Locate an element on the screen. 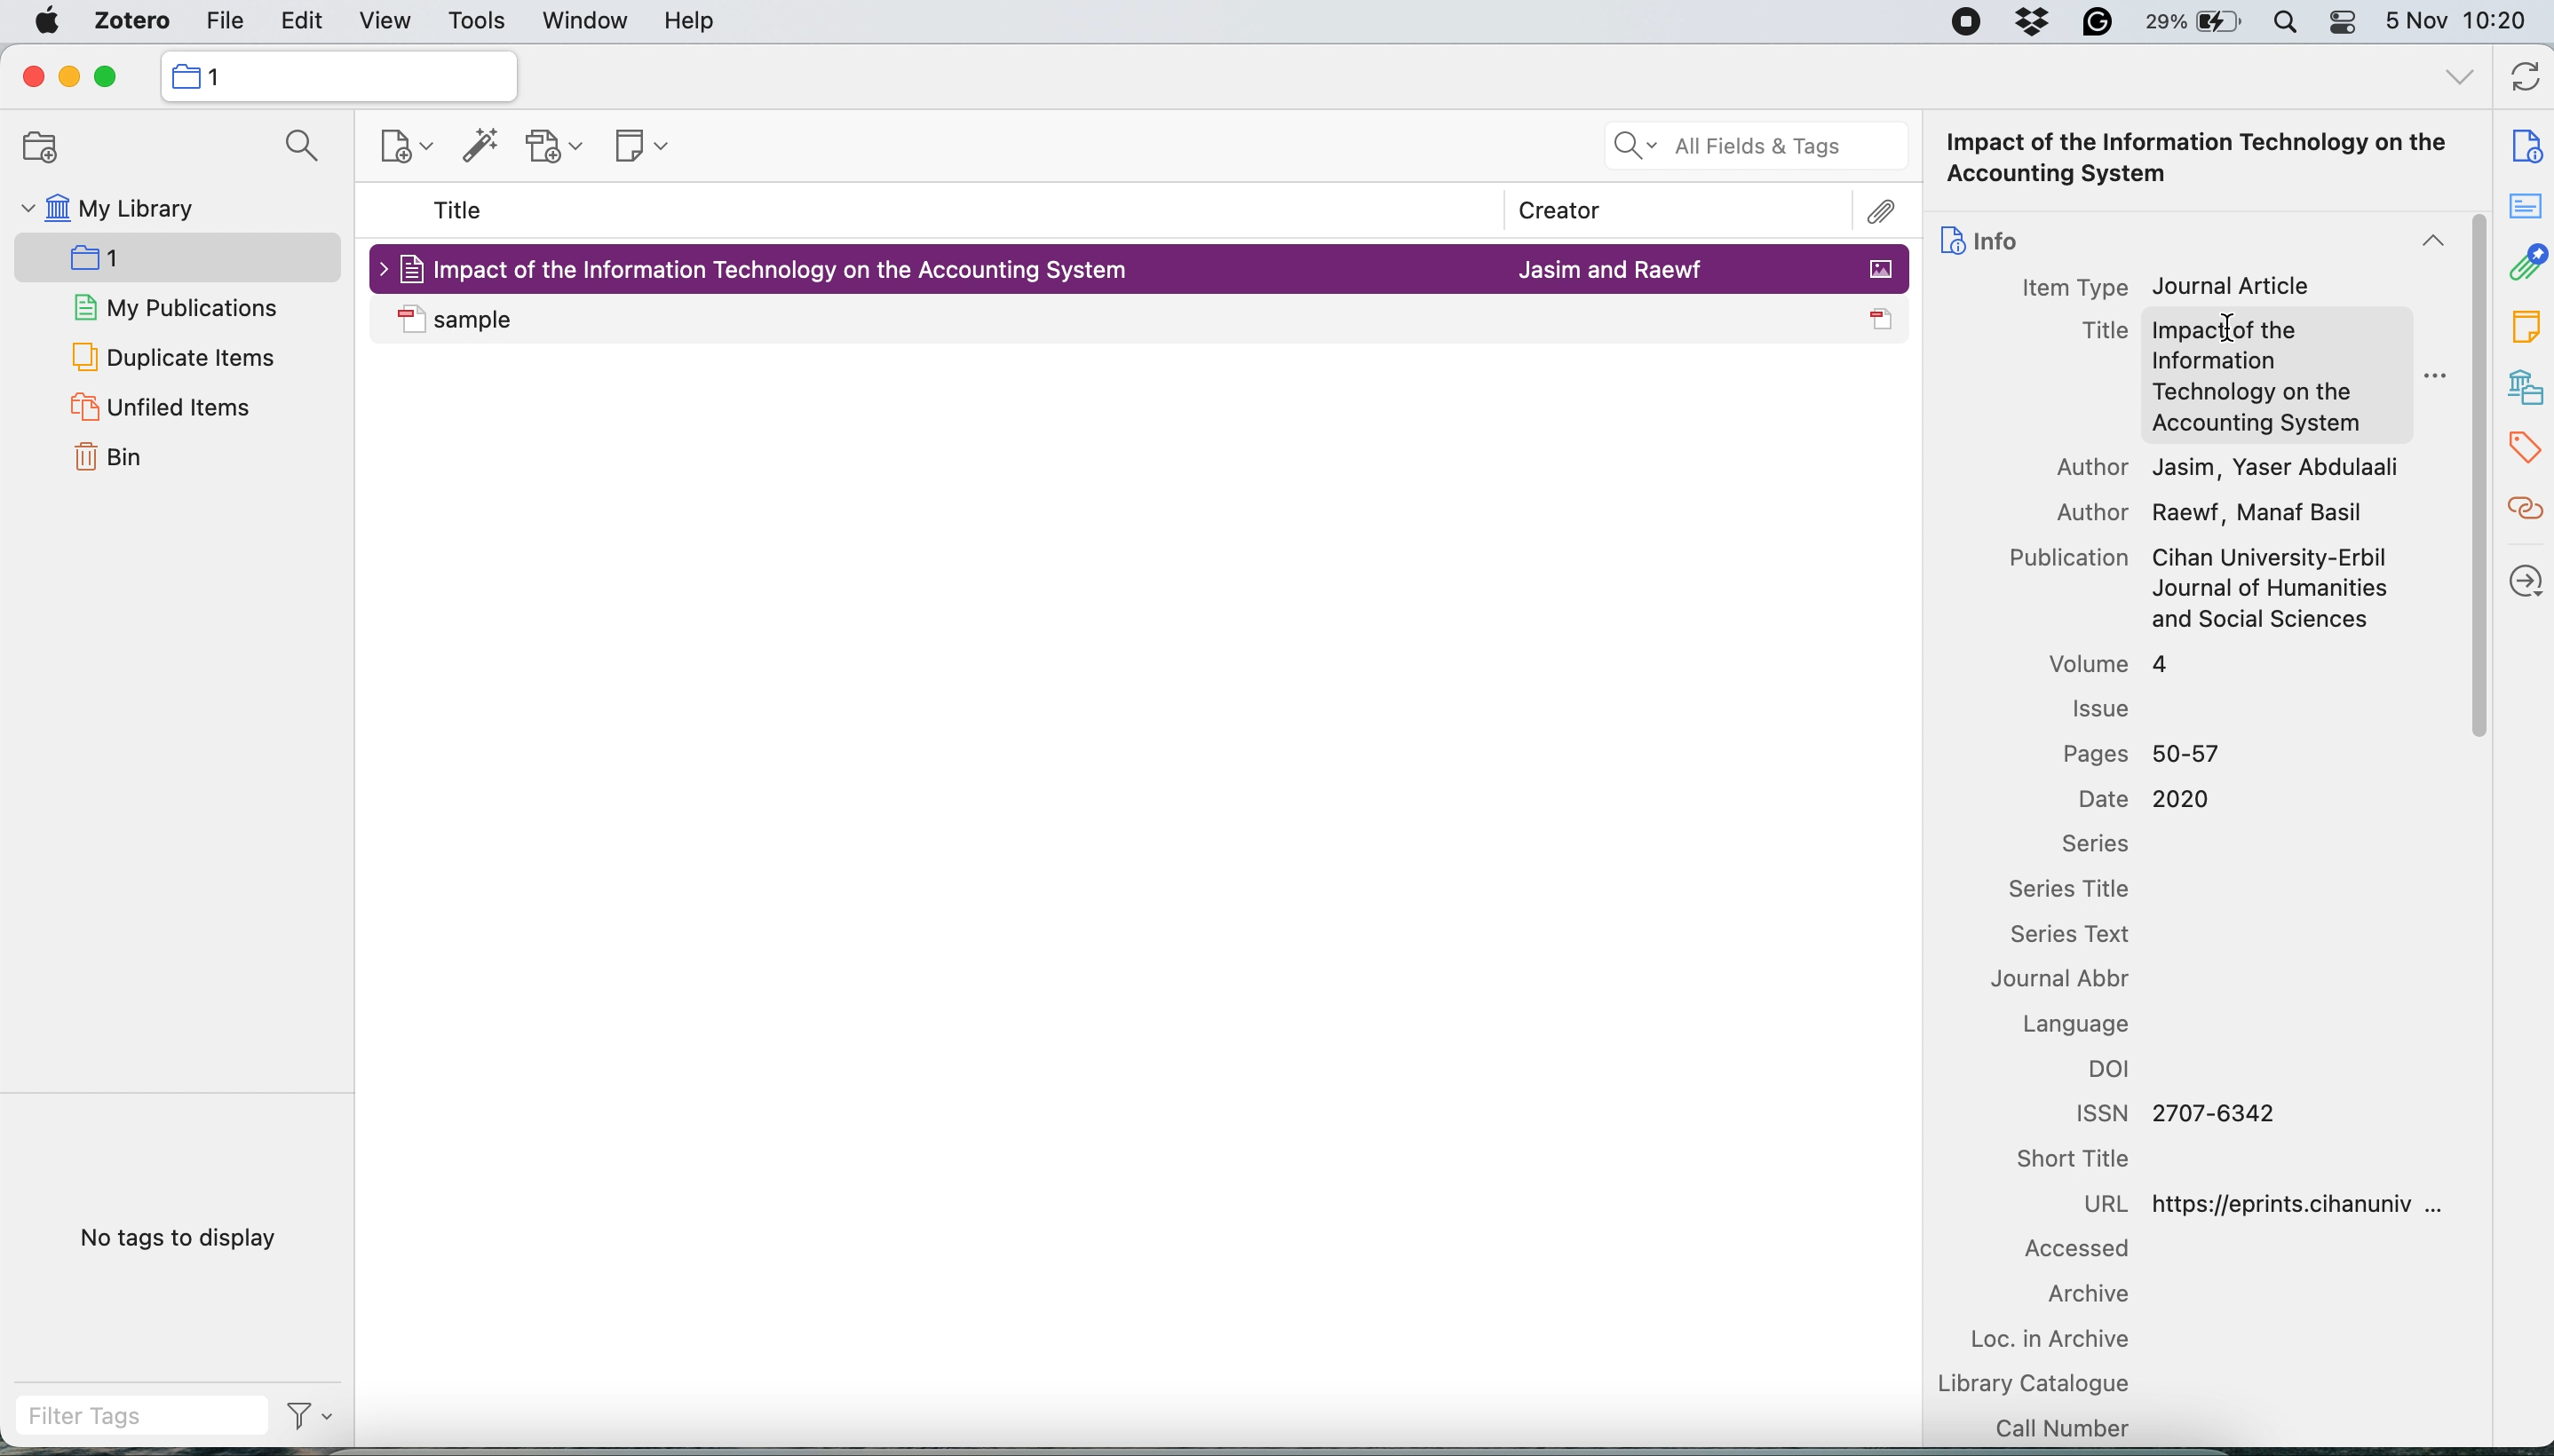  dropbox is located at coordinates (2034, 23).